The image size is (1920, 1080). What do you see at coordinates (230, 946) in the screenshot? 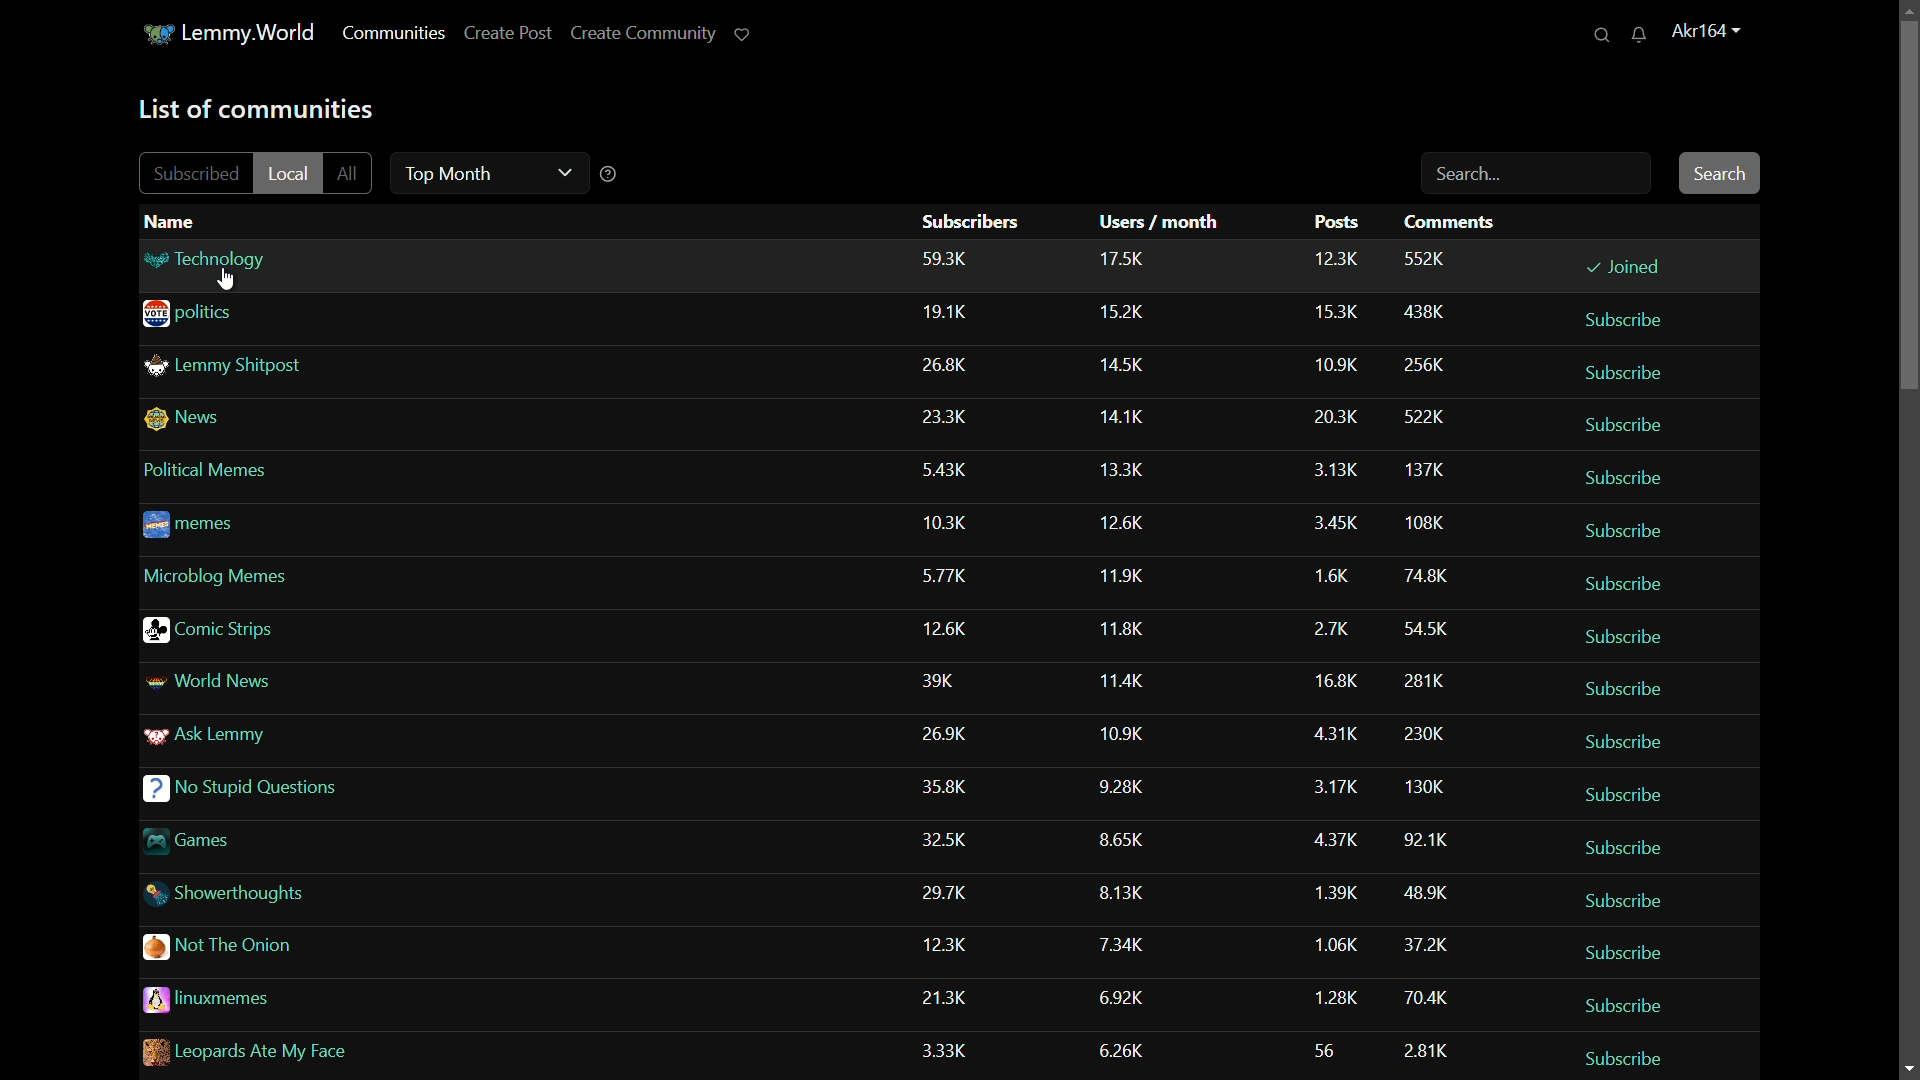
I see `communities name` at bounding box center [230, 946].